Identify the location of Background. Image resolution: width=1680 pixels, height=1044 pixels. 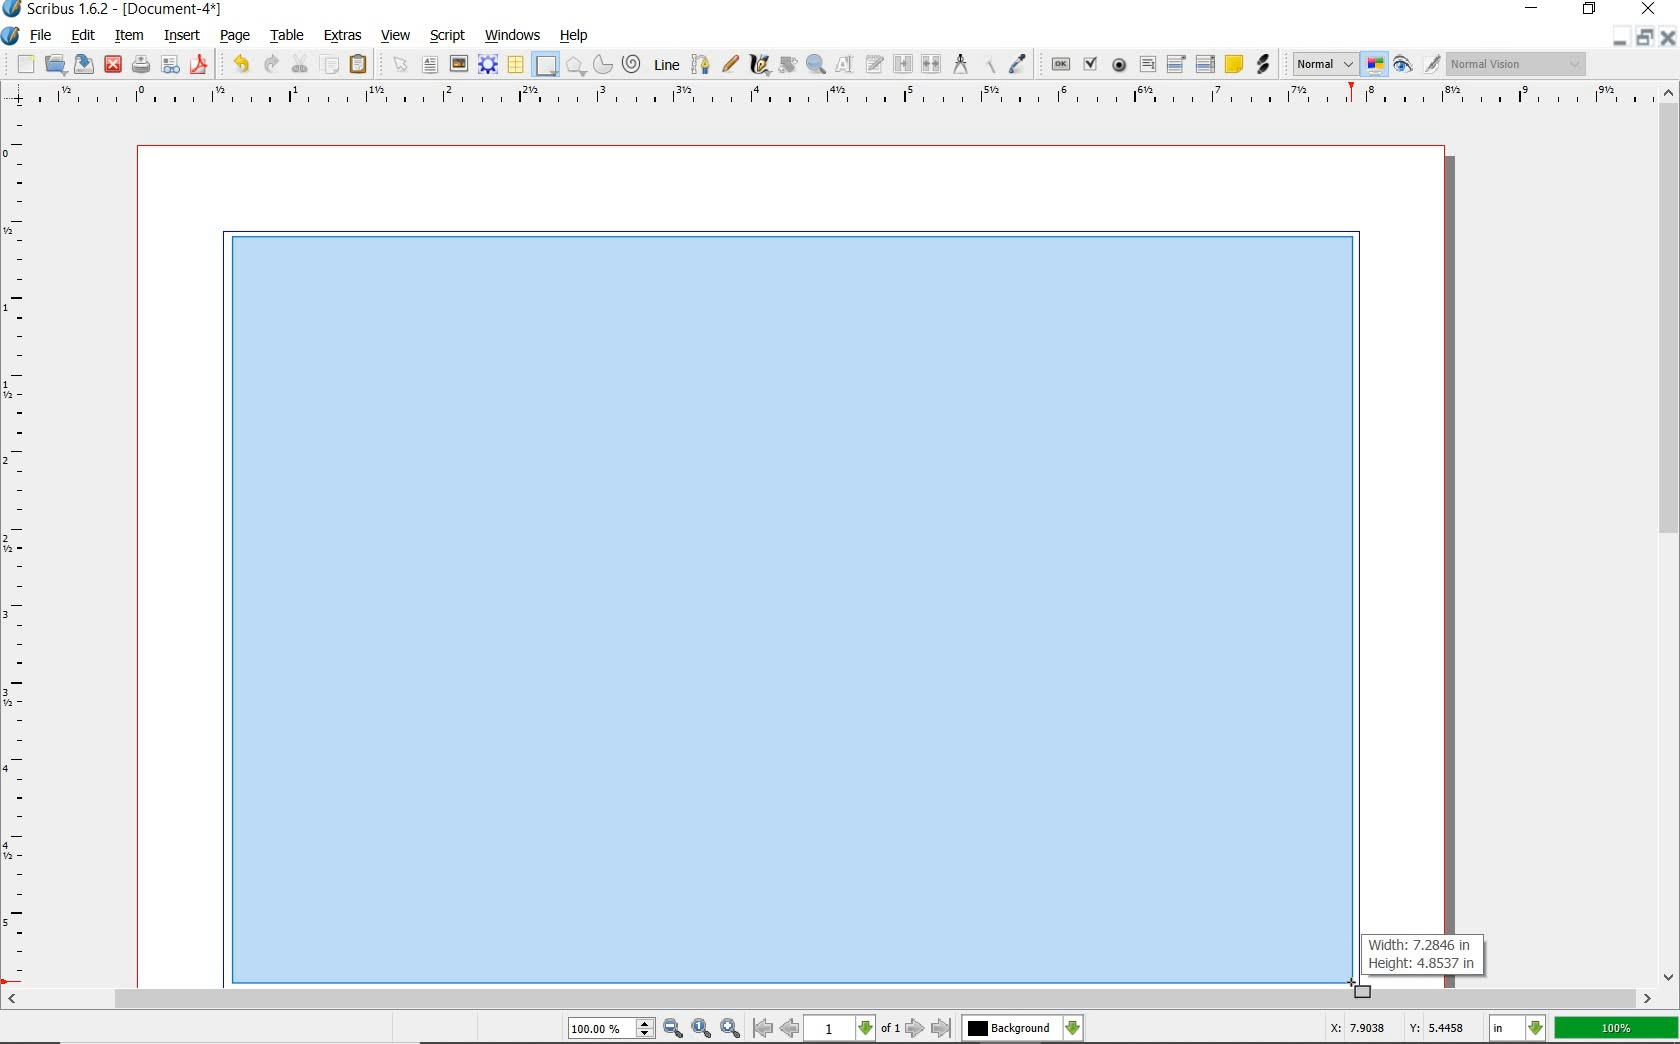
(1023, 1029).